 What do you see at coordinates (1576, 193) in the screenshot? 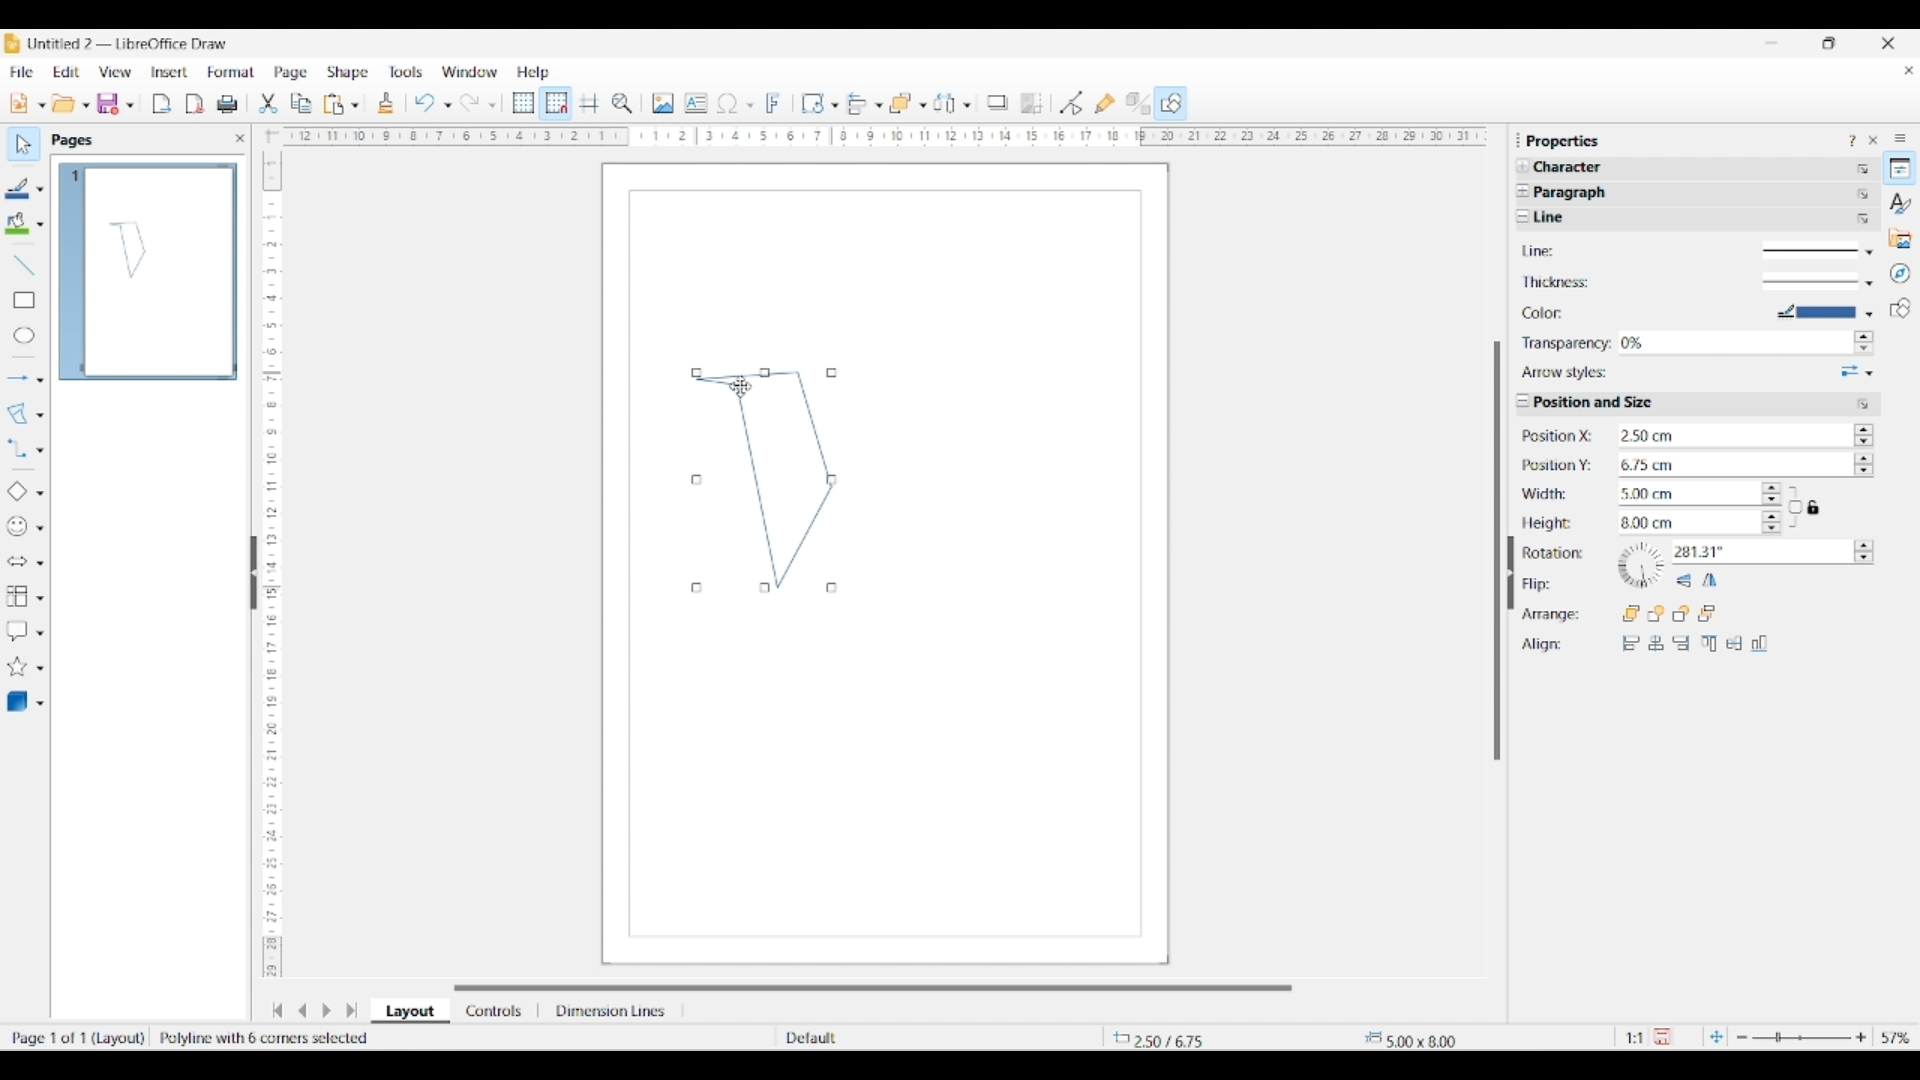
I see `Indicates paragraph property settings` at bounding box center [1576, 193].